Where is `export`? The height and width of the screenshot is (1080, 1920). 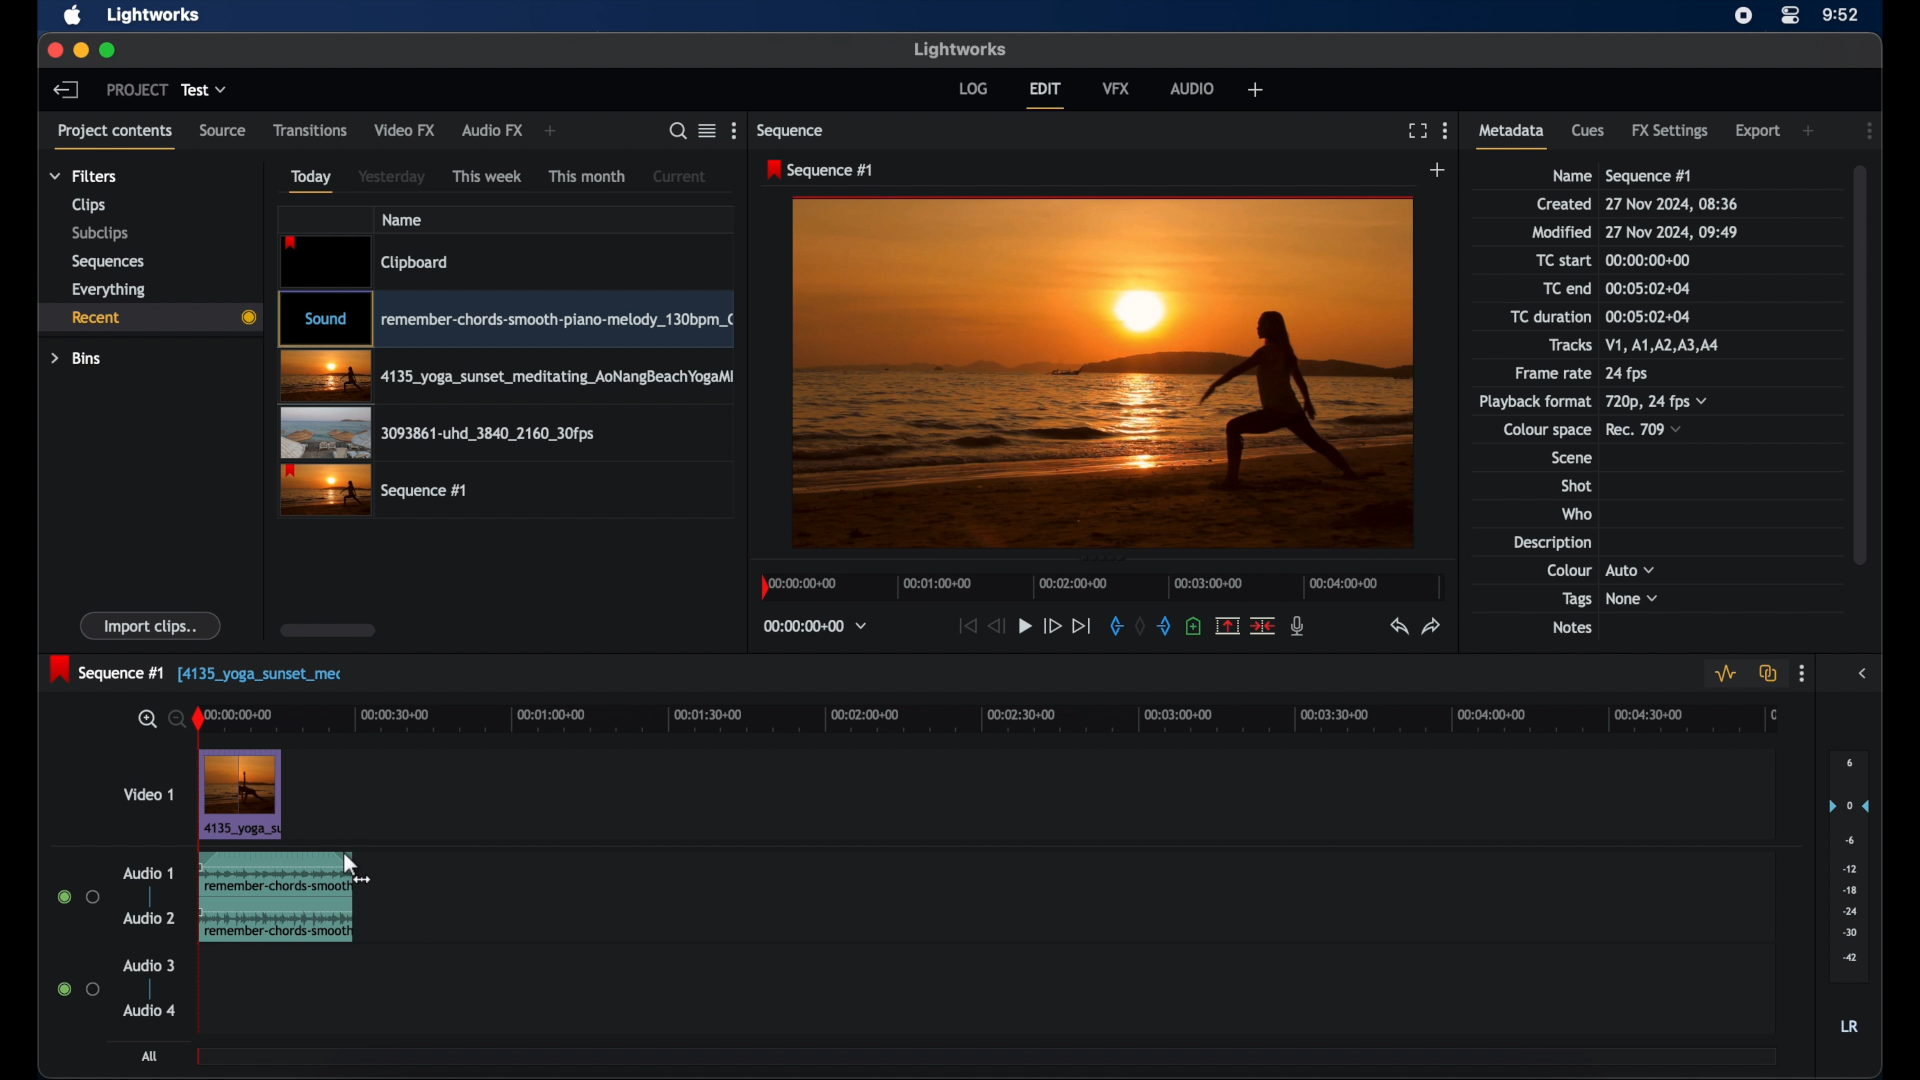
export is located at coordinates (1757, 131).